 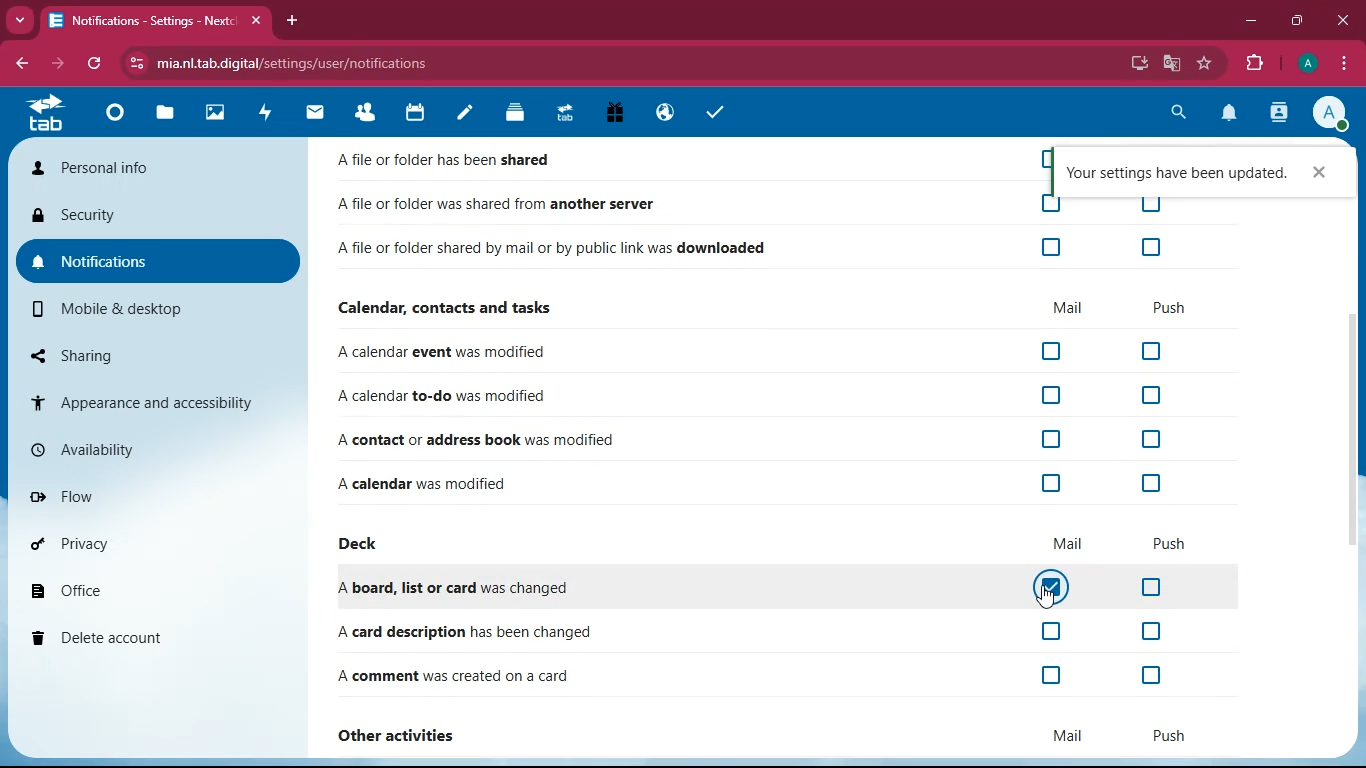 I want to click on Contacts, so click(x=366, y=114).